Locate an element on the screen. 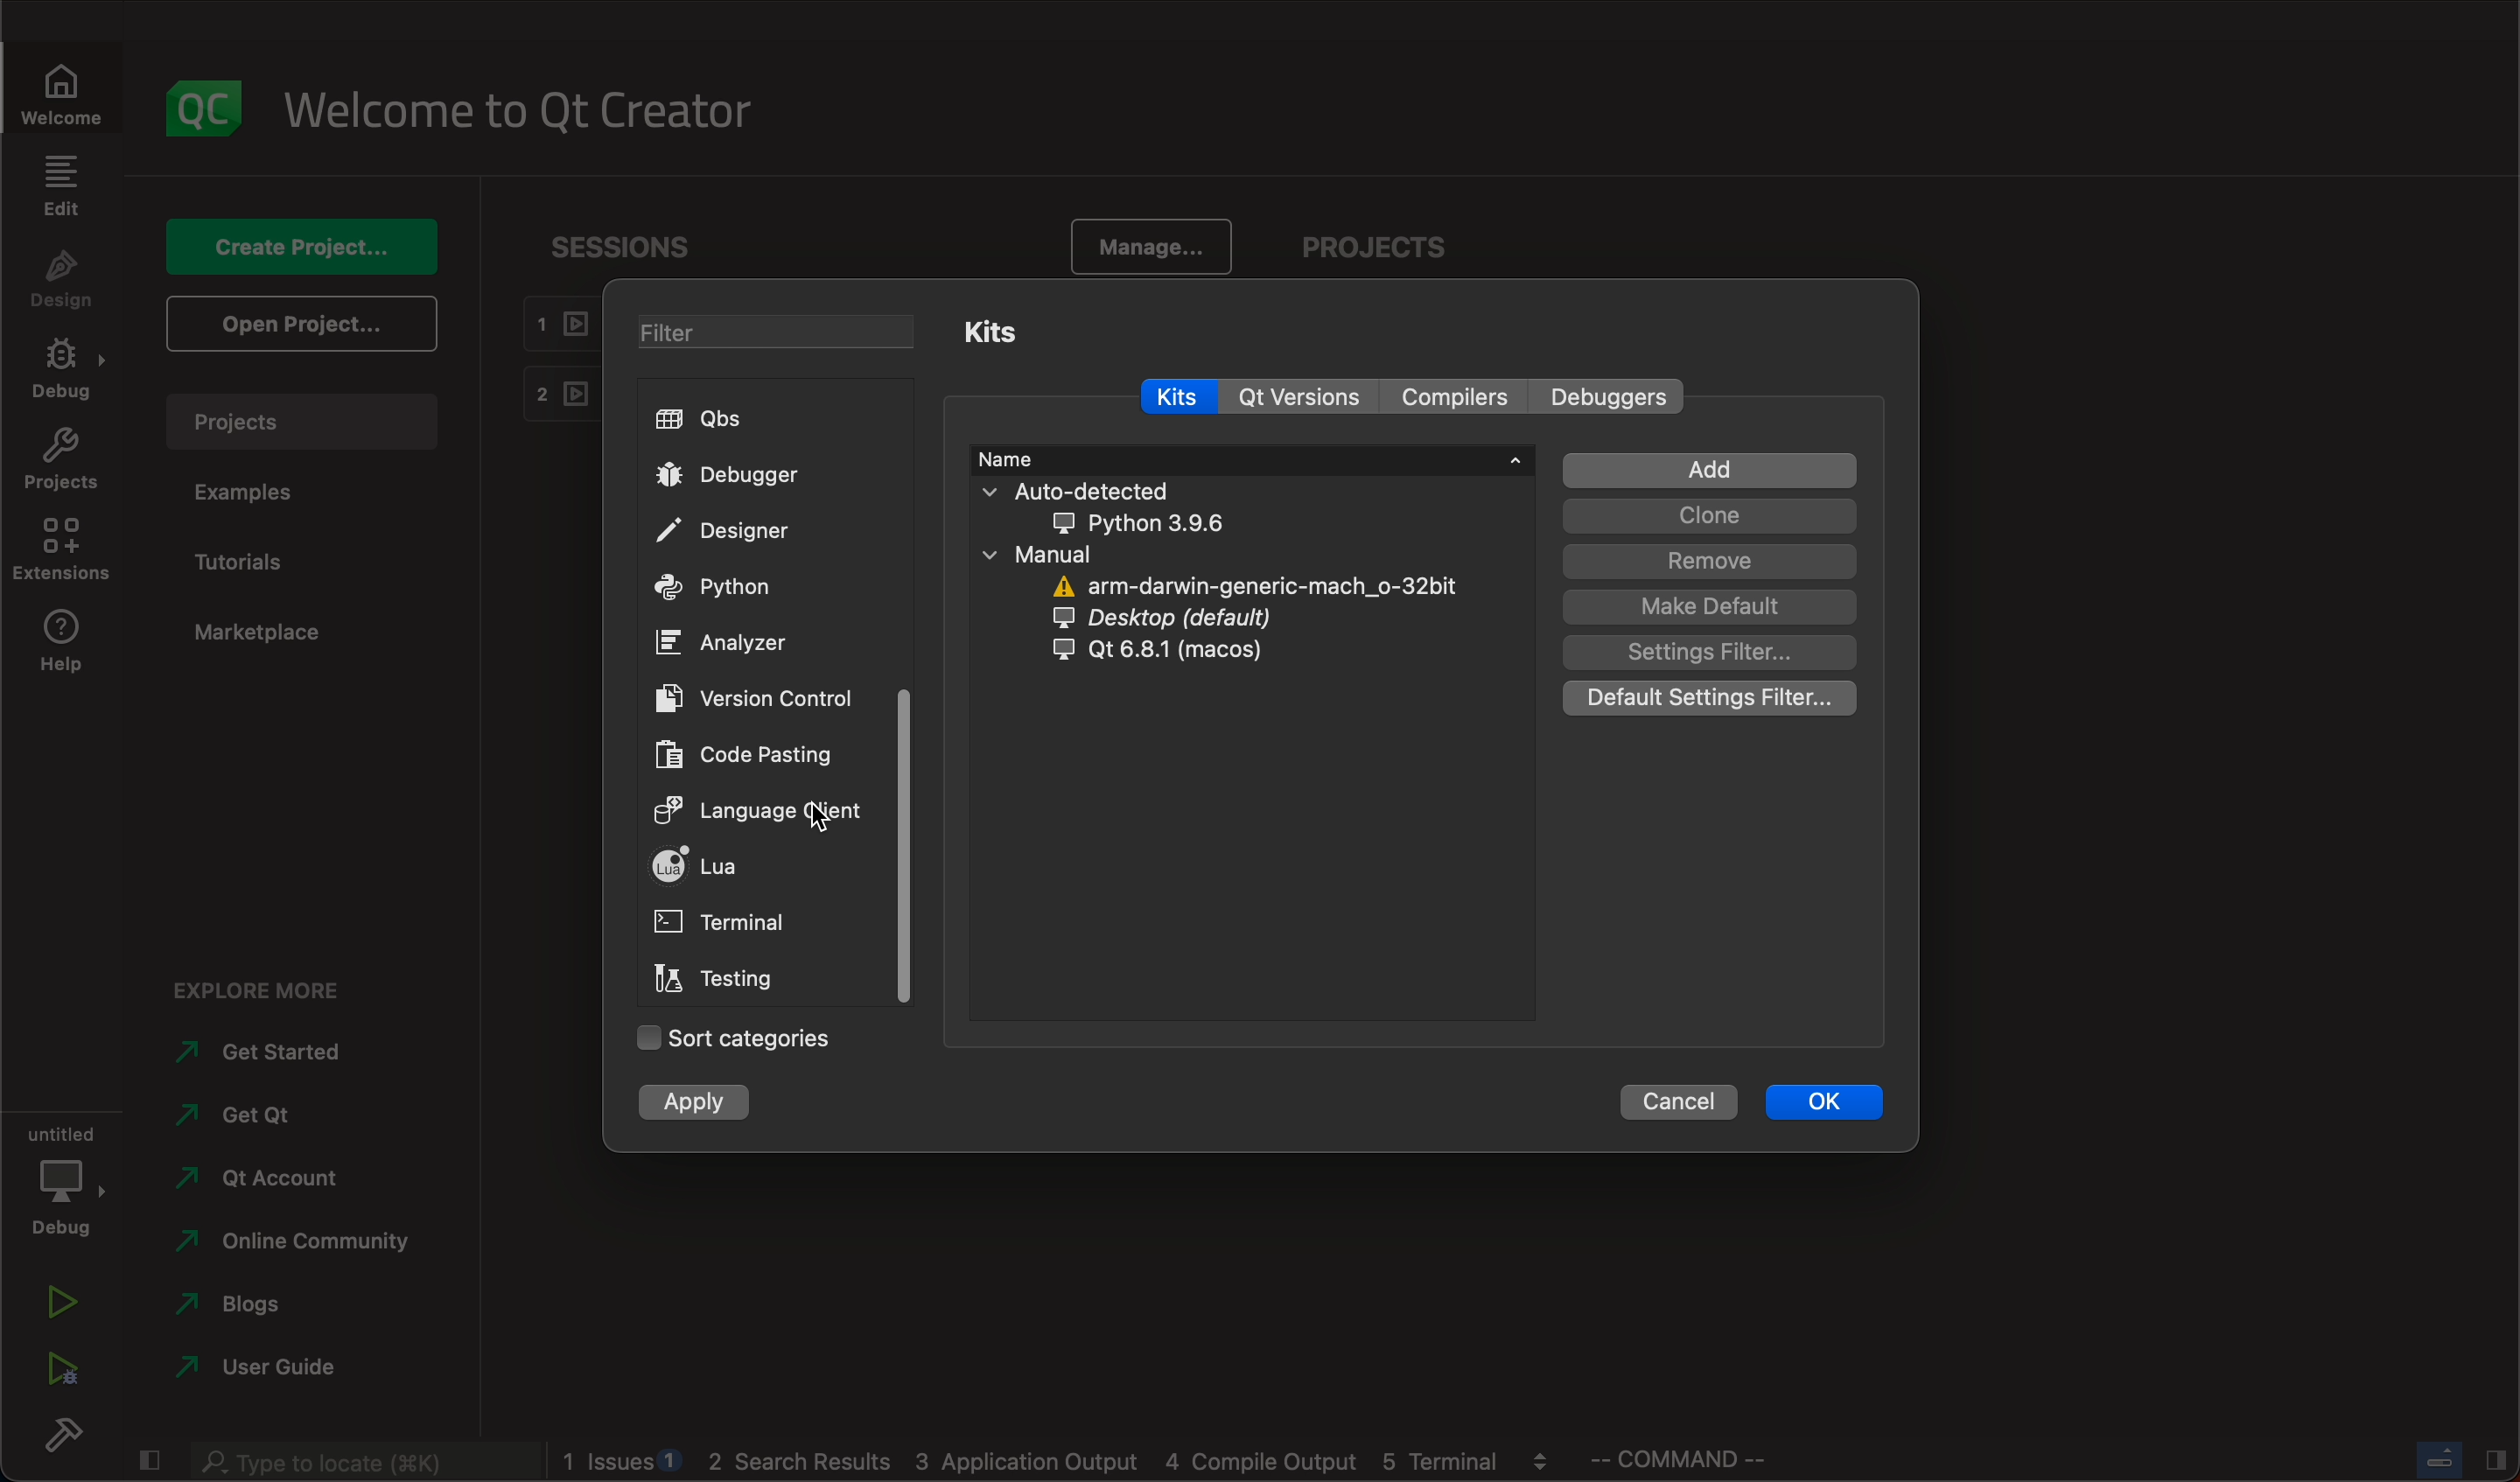 This screenshot has height=1482, width=2520. kits is located at coordinates (1031, 334).